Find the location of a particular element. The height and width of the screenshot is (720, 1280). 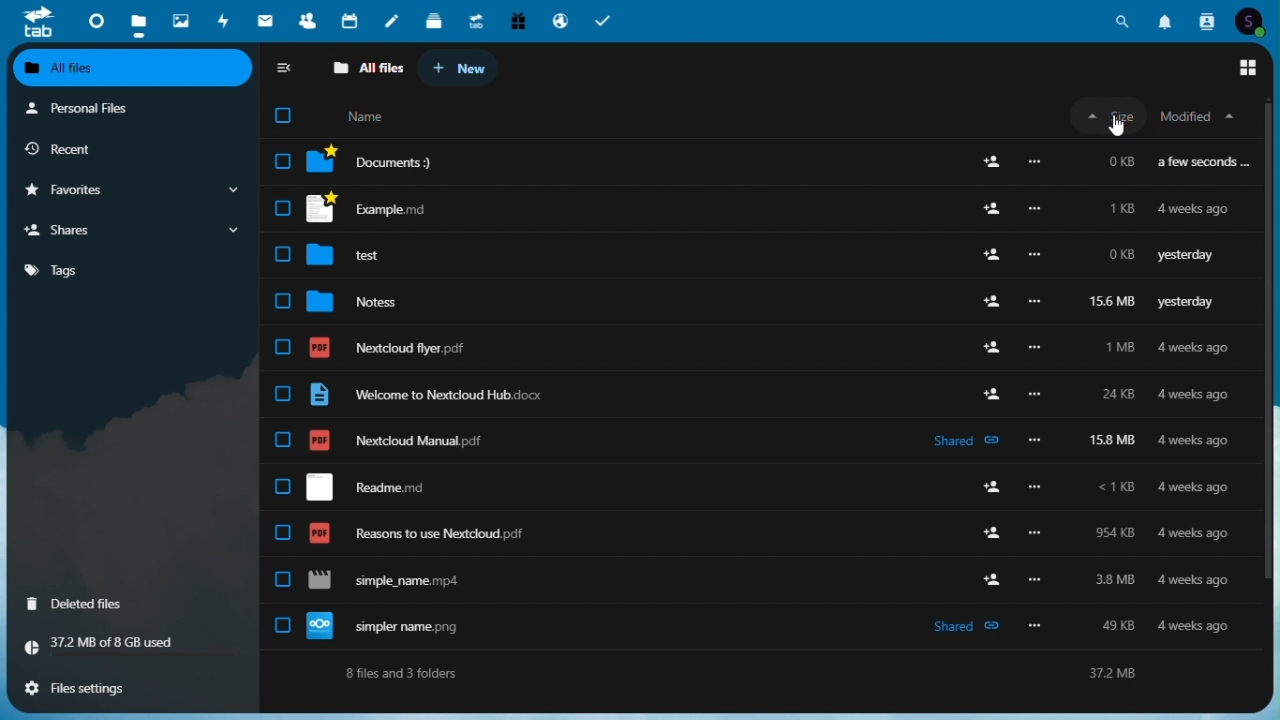

‘simpler name png. is located at coordinates (751, 624).